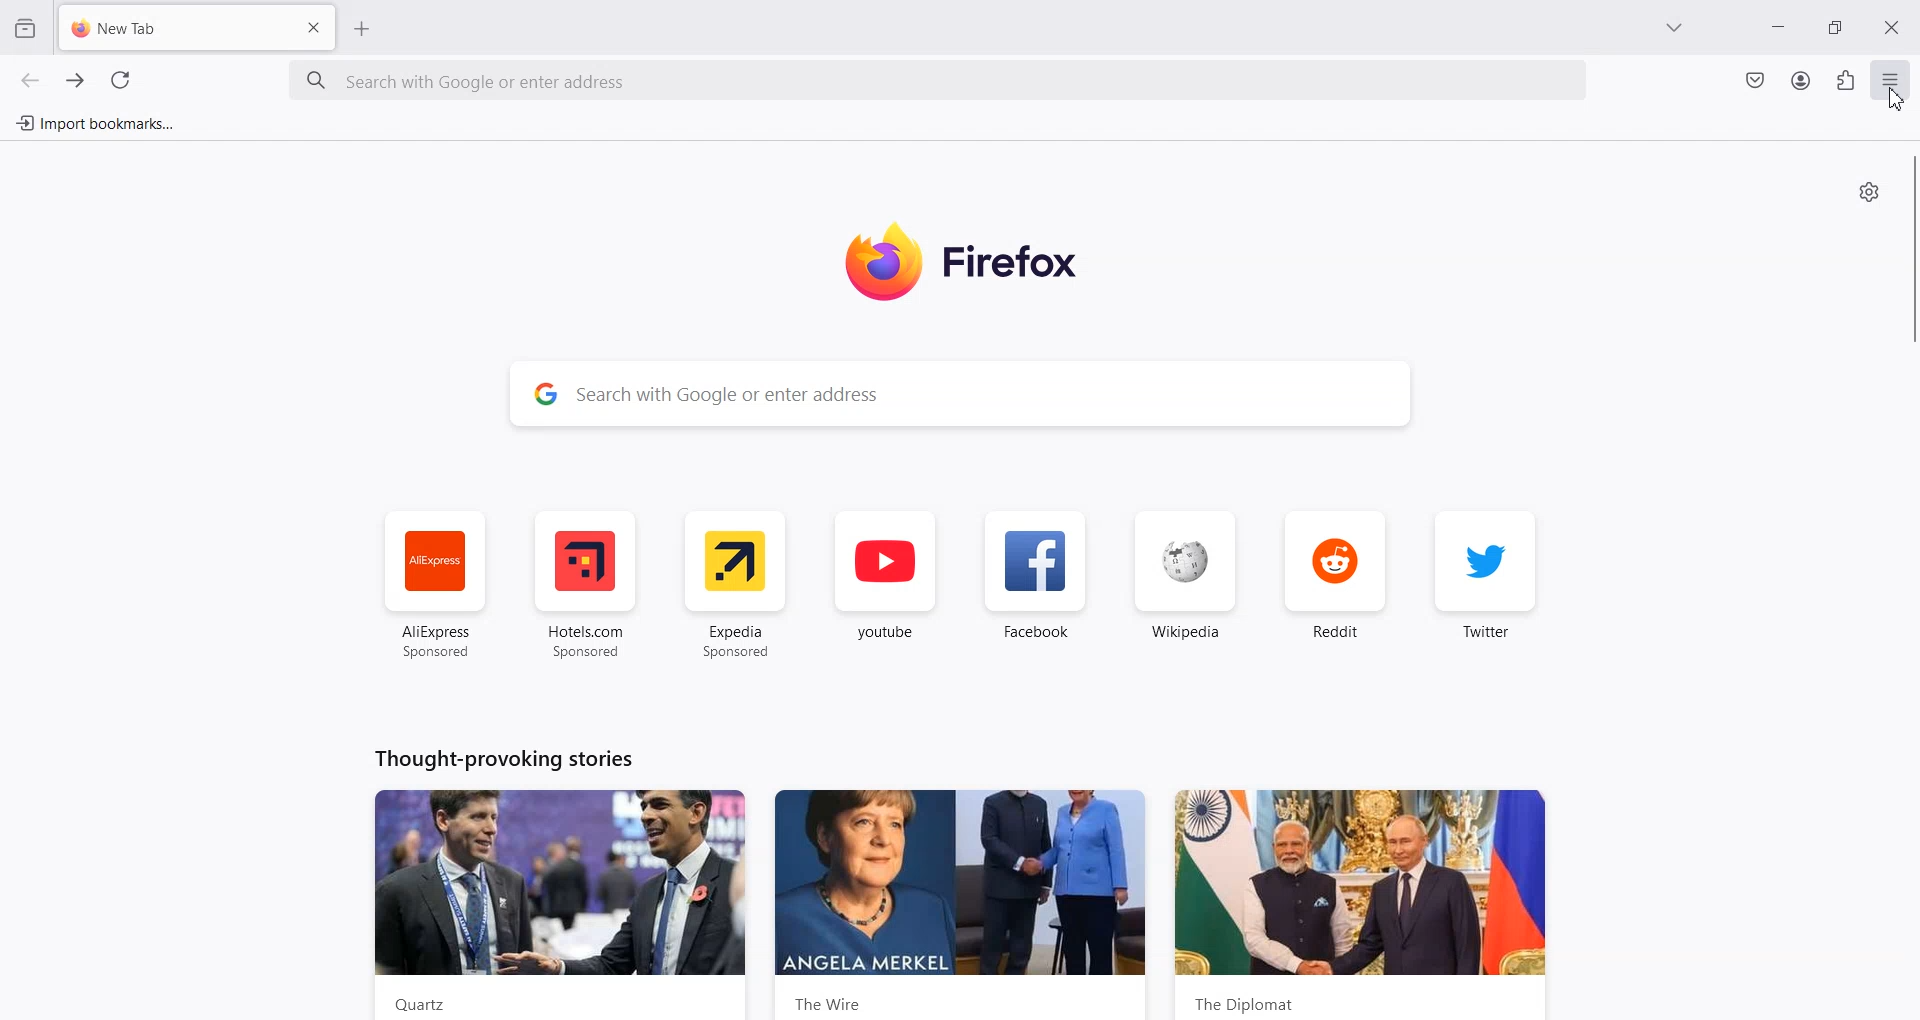  Describe the element at coordinates (936, 84) in the screenshot. I see `Search Bar` at that location.